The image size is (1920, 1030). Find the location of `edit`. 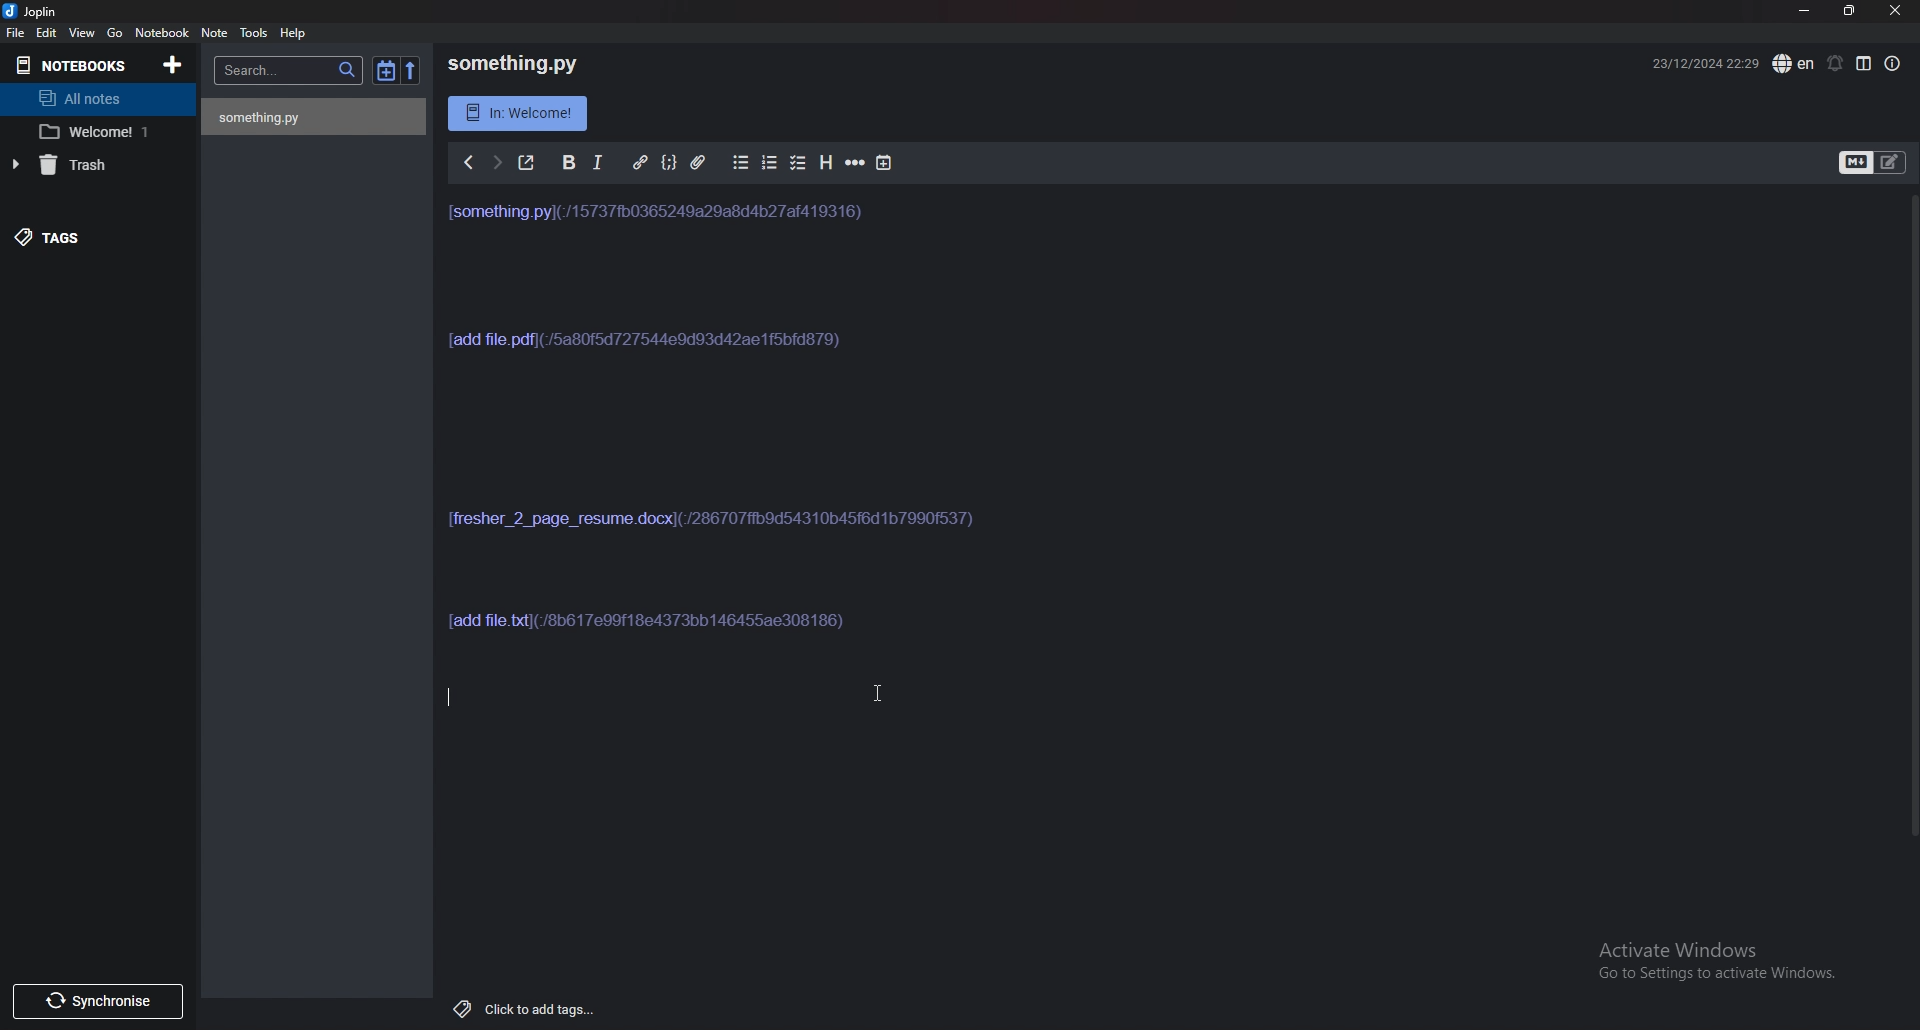

edit is located at coordinates (47, 33).